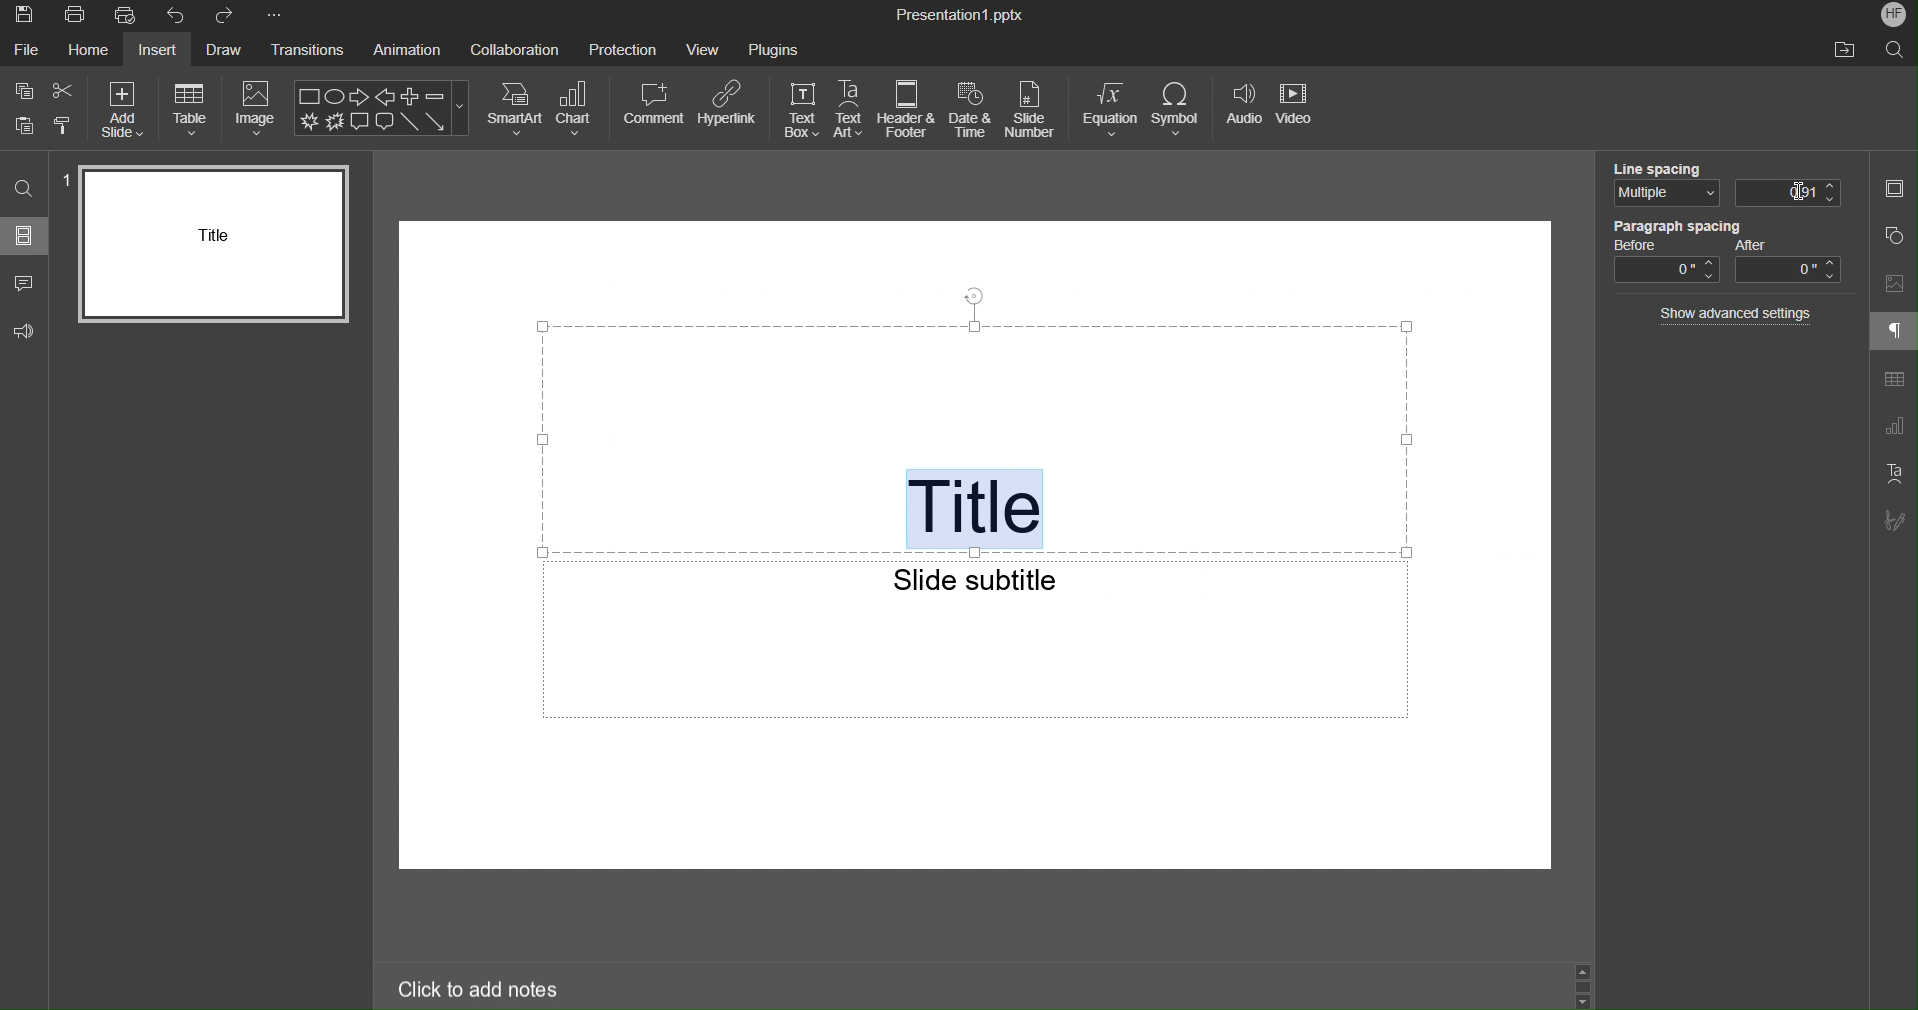 This screenshot has width=1918, height=1010. I want to click on Table, so click(192, 109).